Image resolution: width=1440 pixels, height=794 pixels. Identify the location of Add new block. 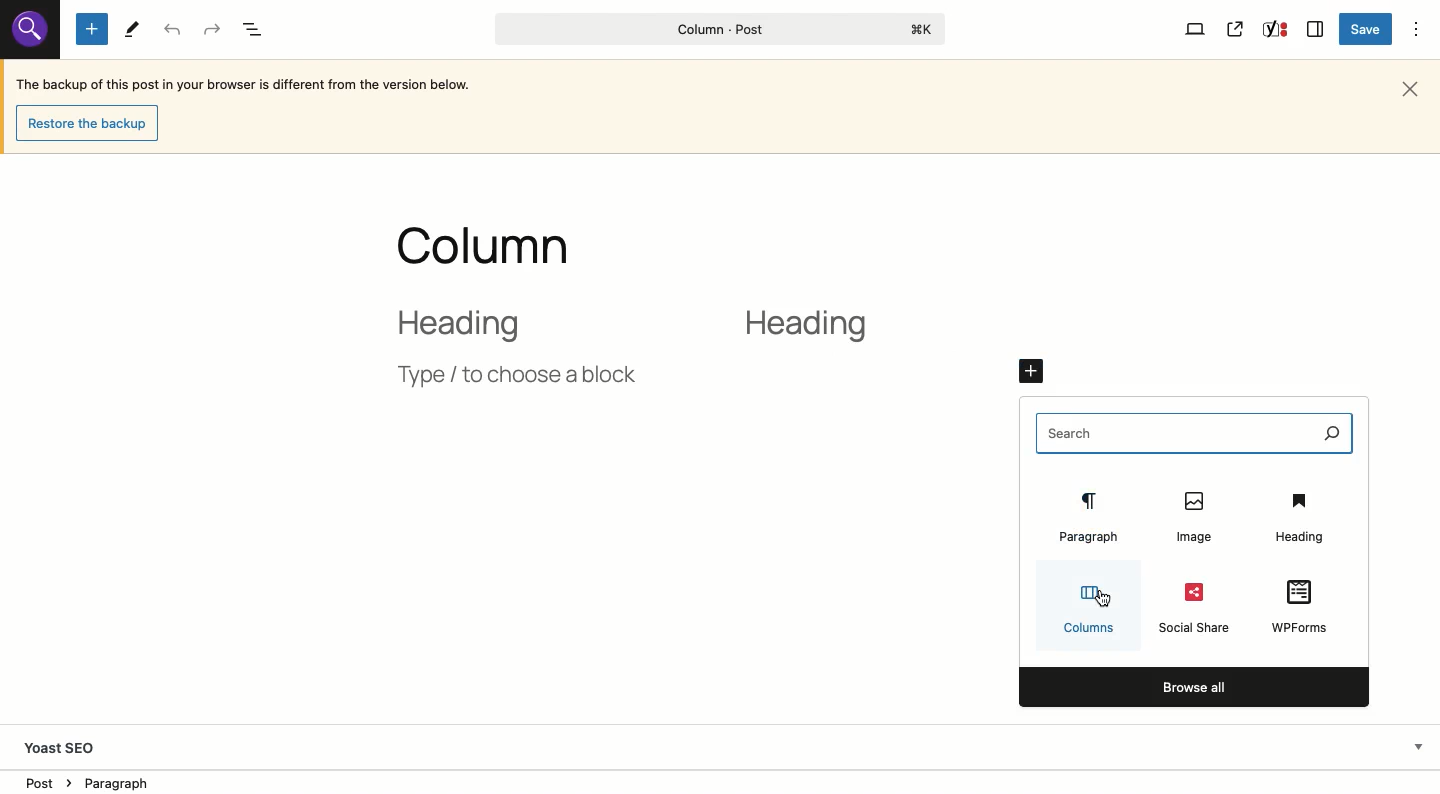
(92, 30).